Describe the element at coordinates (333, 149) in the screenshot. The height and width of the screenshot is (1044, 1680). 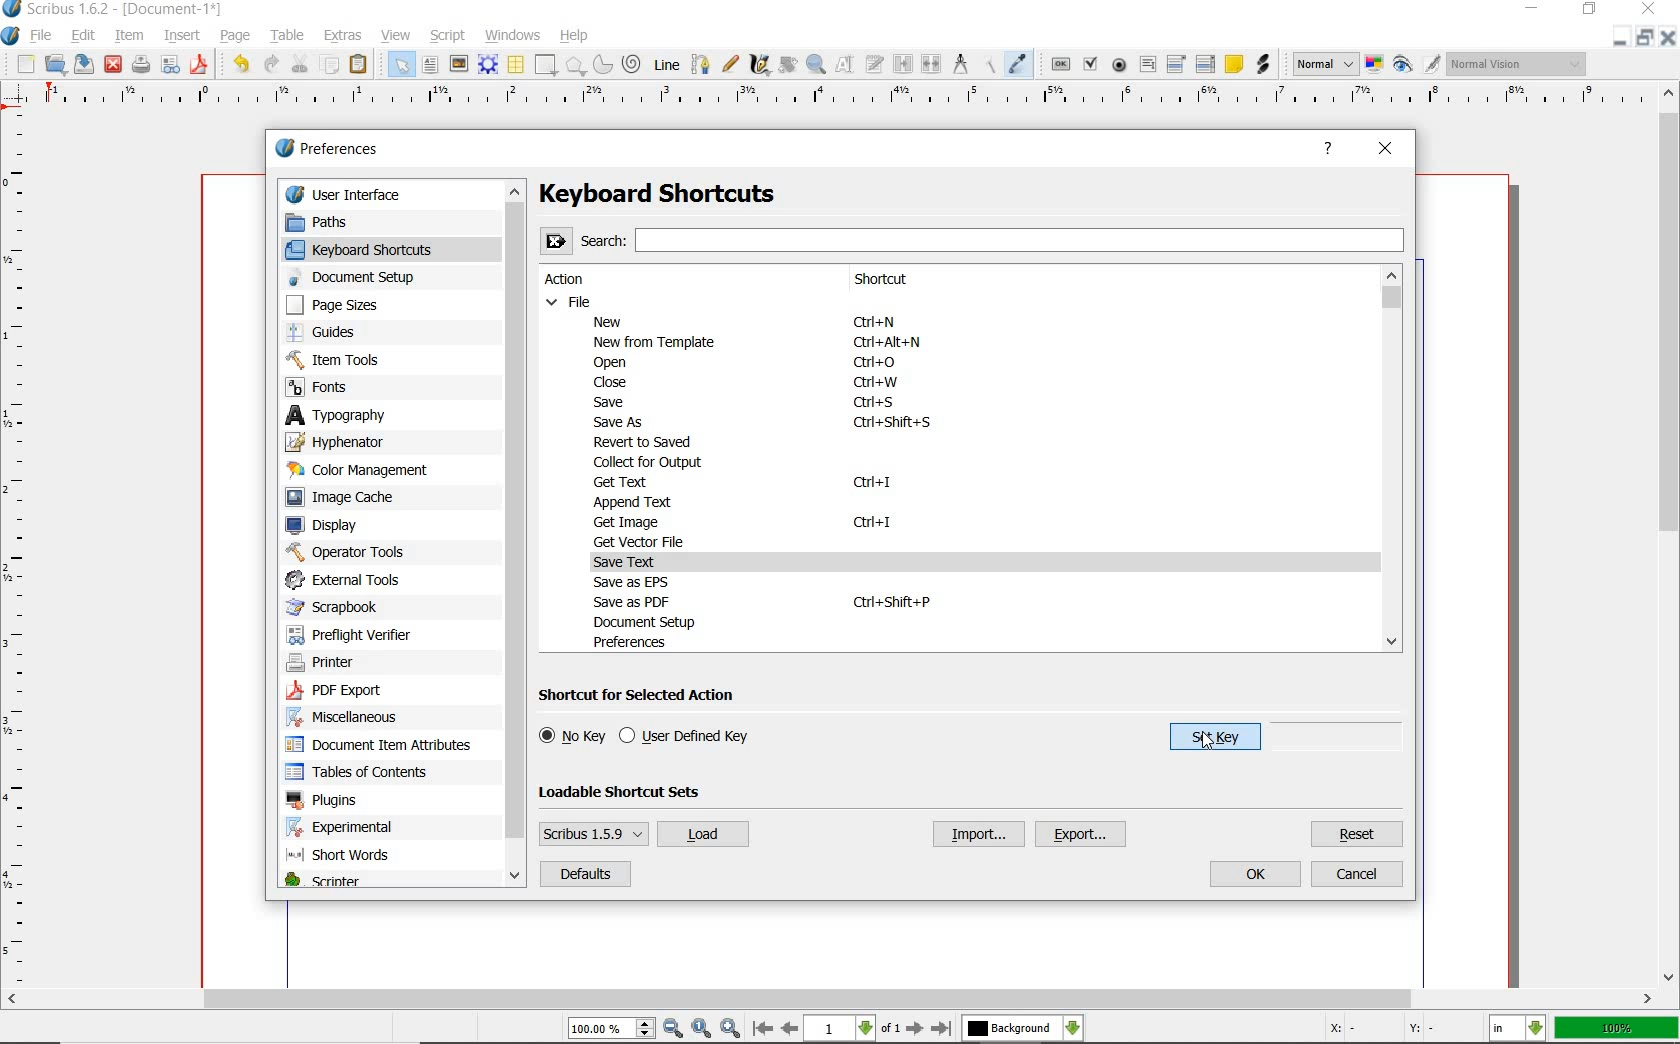
I see `preferences` at that location.